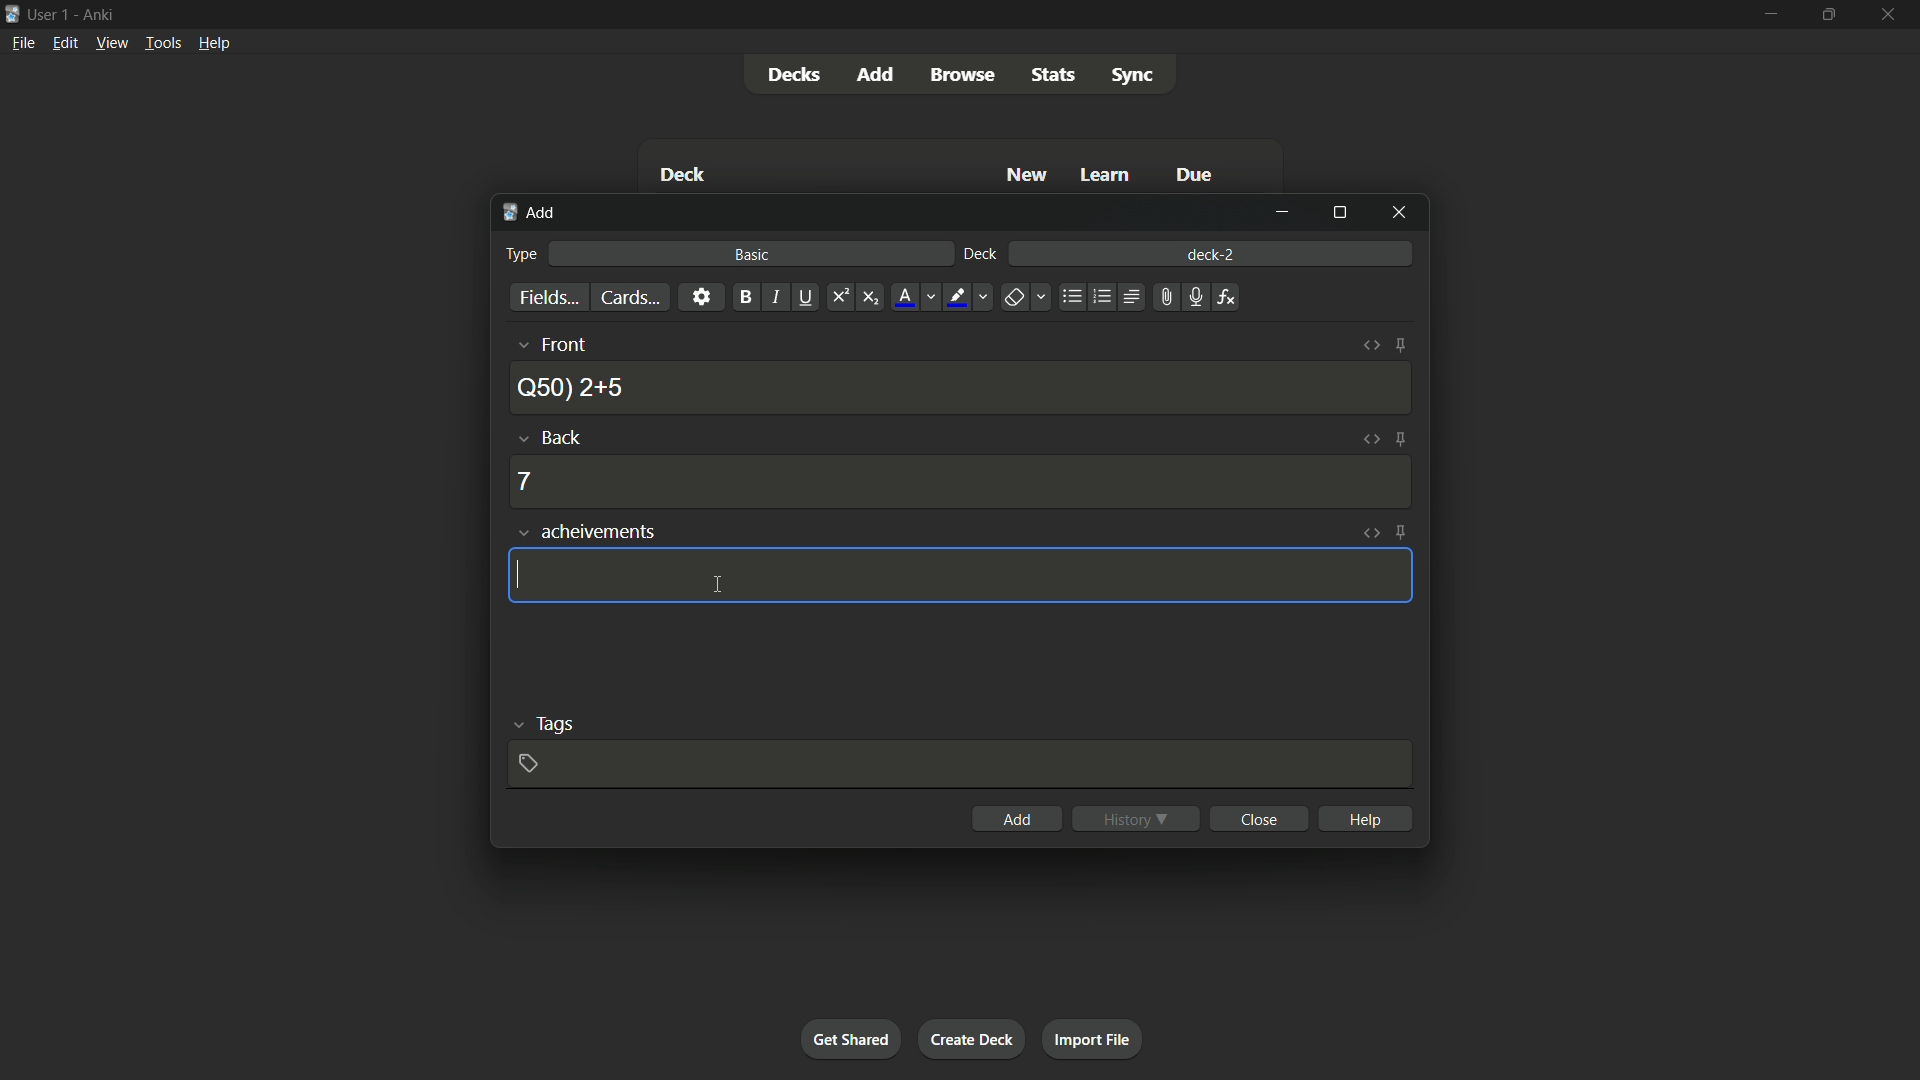  Describe the element at coordinates (681, 174) in the screenshot. I see `Deck` at that location.